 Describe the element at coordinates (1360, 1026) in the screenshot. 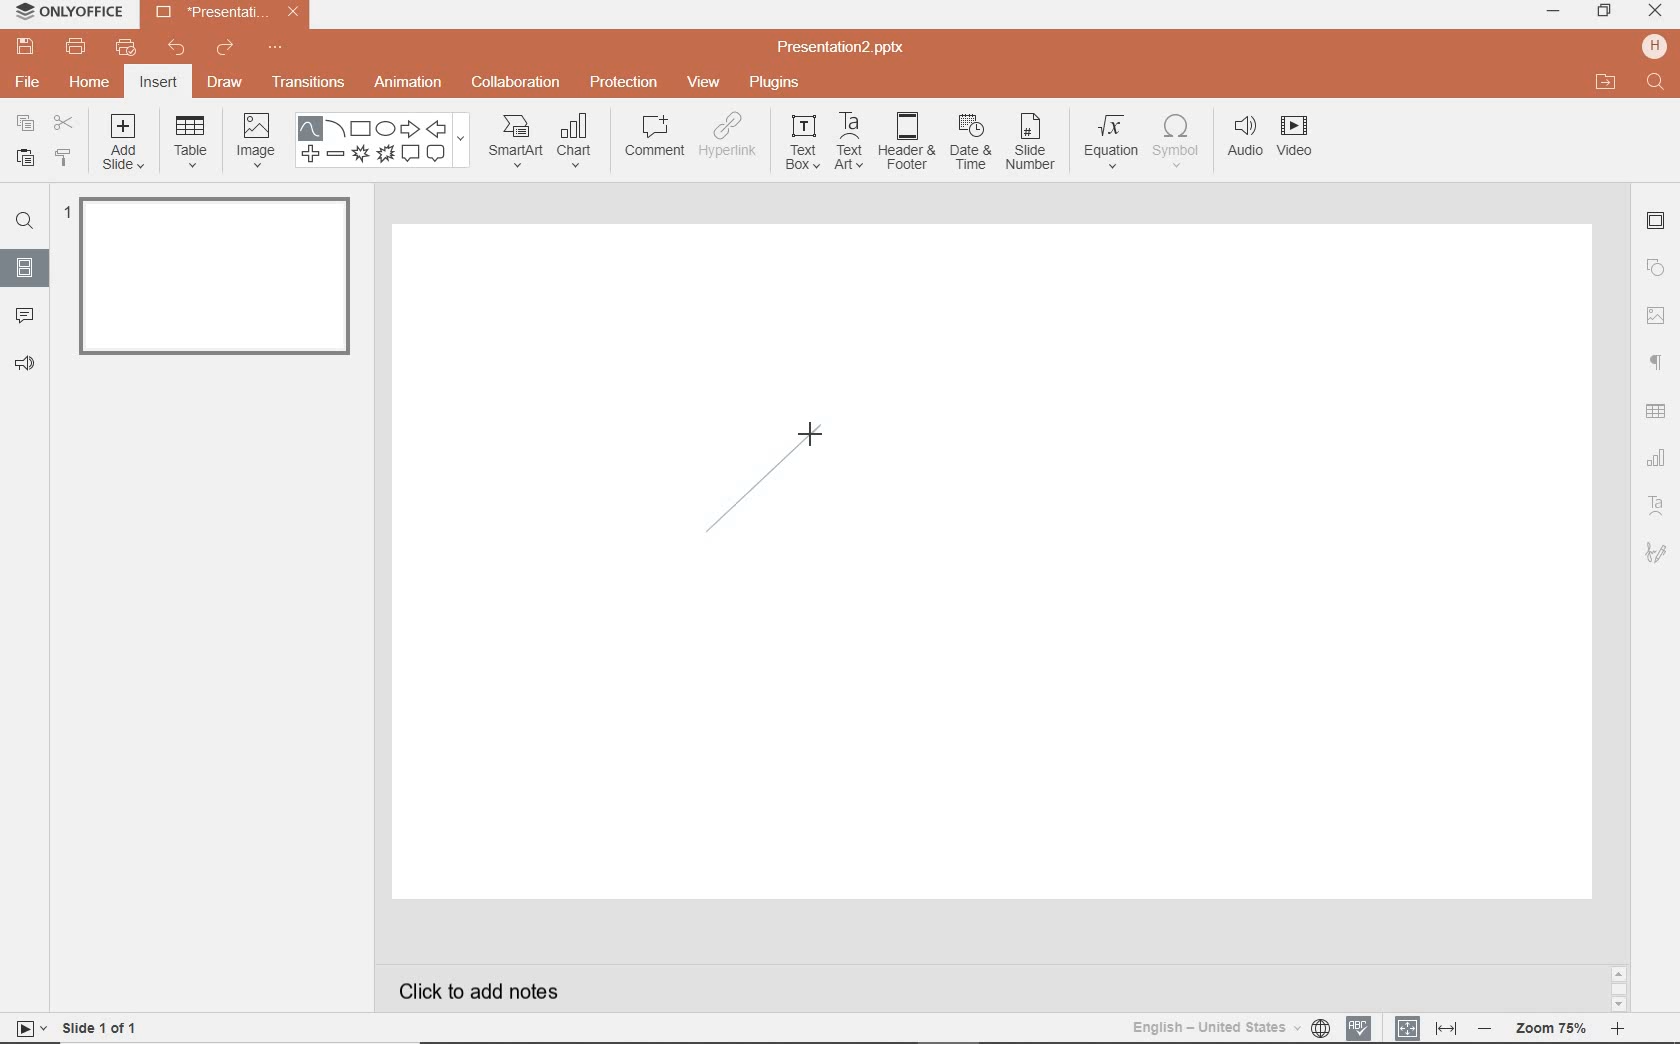

I see `SPELL CHECKING` at that location.